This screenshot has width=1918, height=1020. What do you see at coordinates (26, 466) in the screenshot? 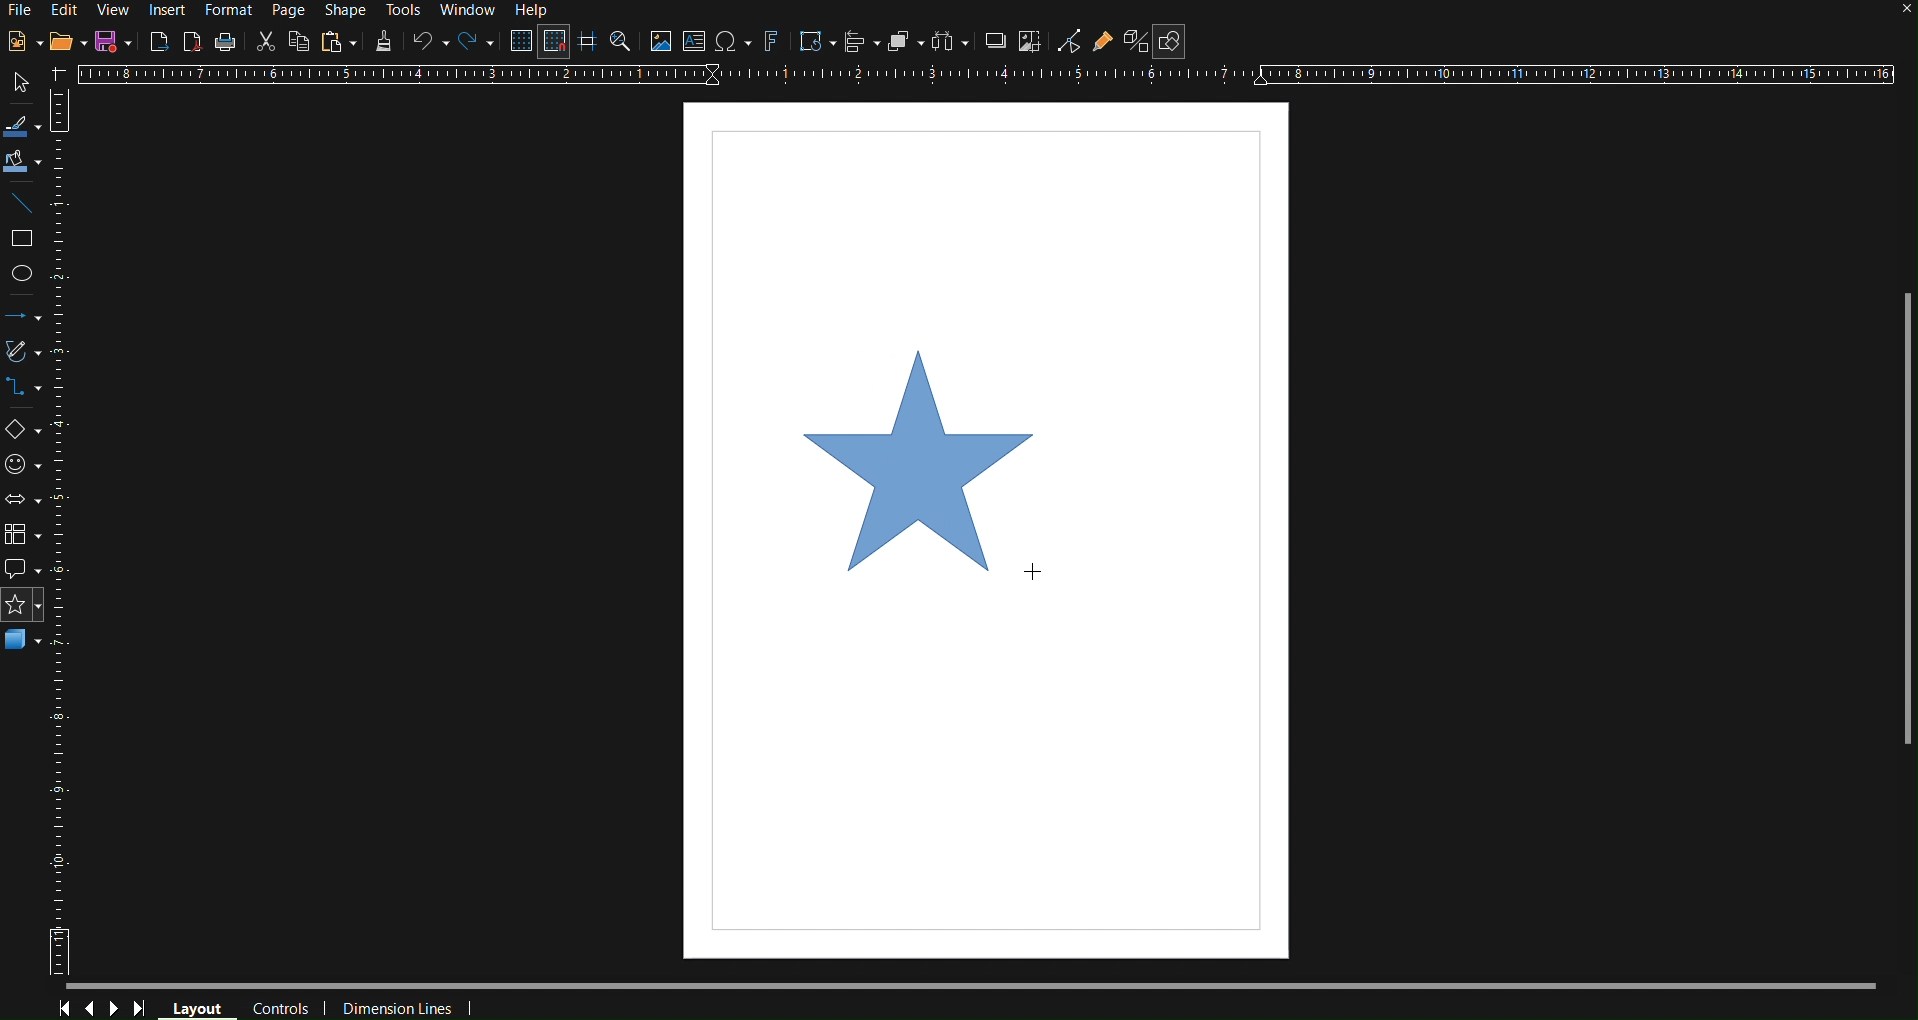
I see `Symbol Shapes` at bounding box center [26, 466].